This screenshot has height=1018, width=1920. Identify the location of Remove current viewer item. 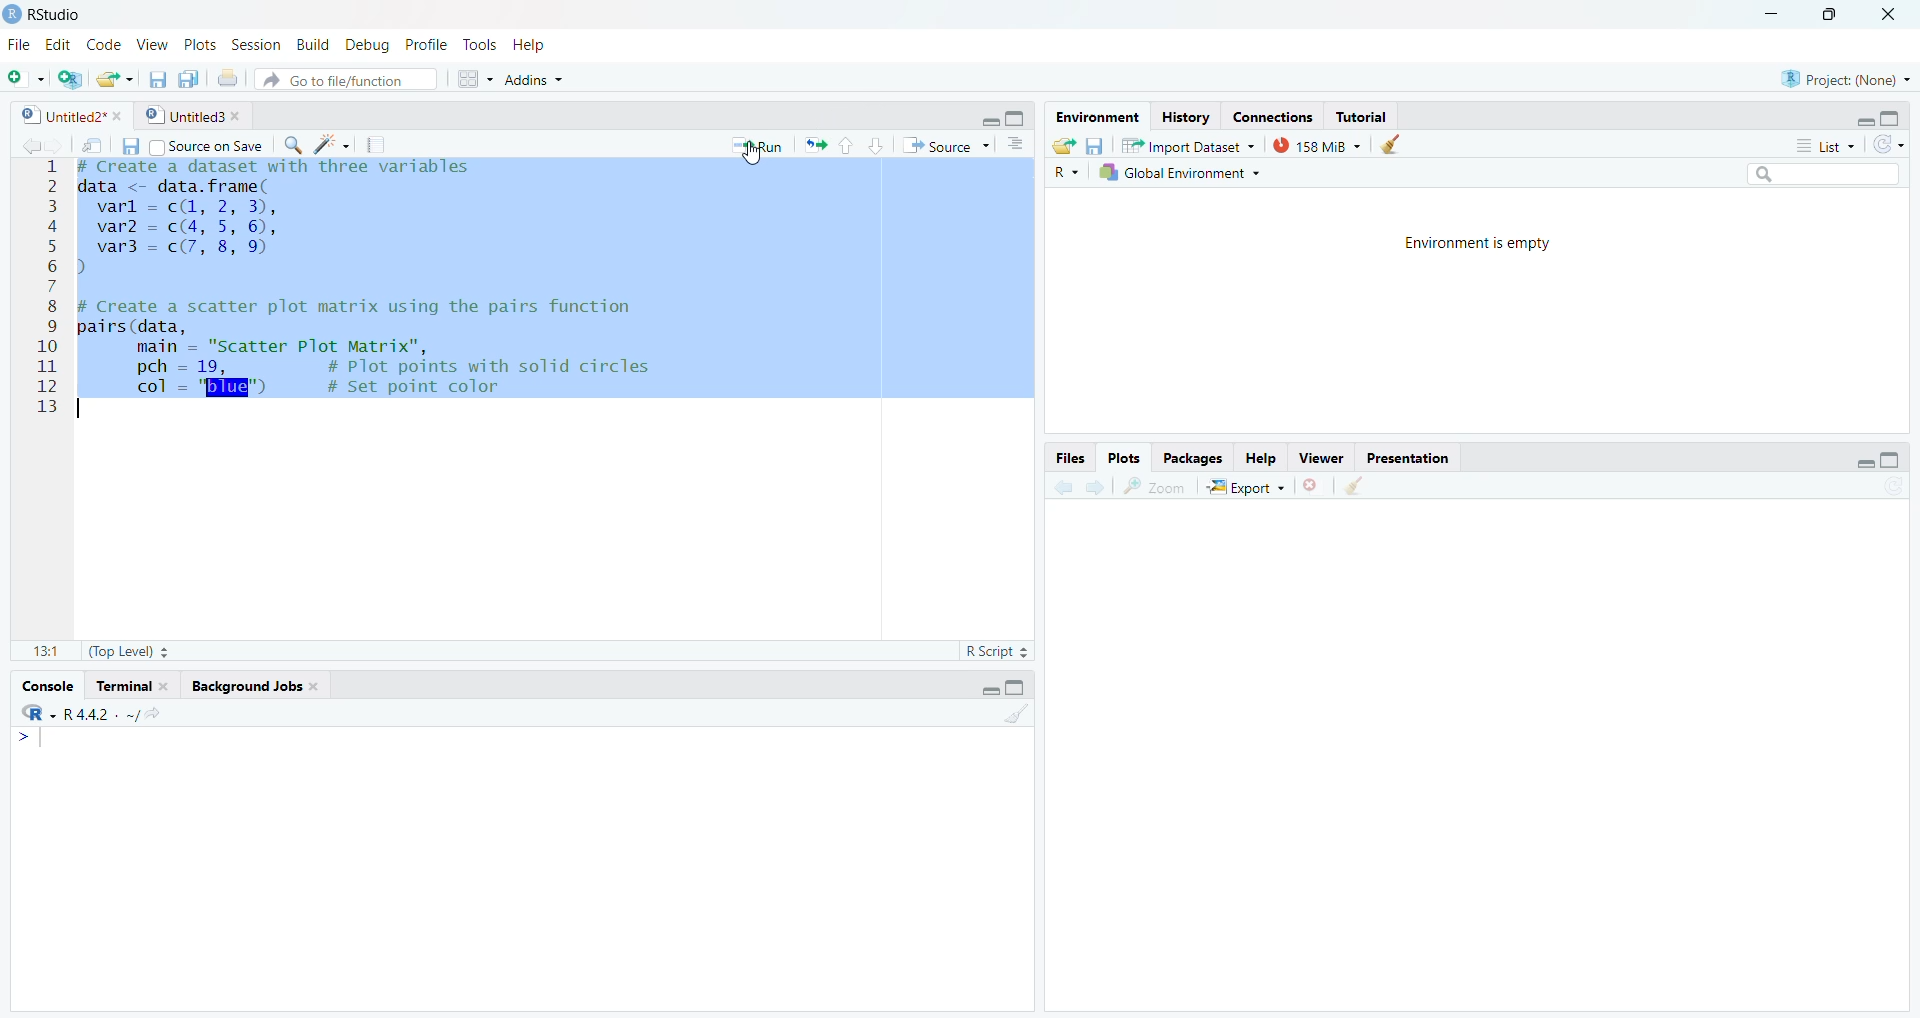
(1313, 491).